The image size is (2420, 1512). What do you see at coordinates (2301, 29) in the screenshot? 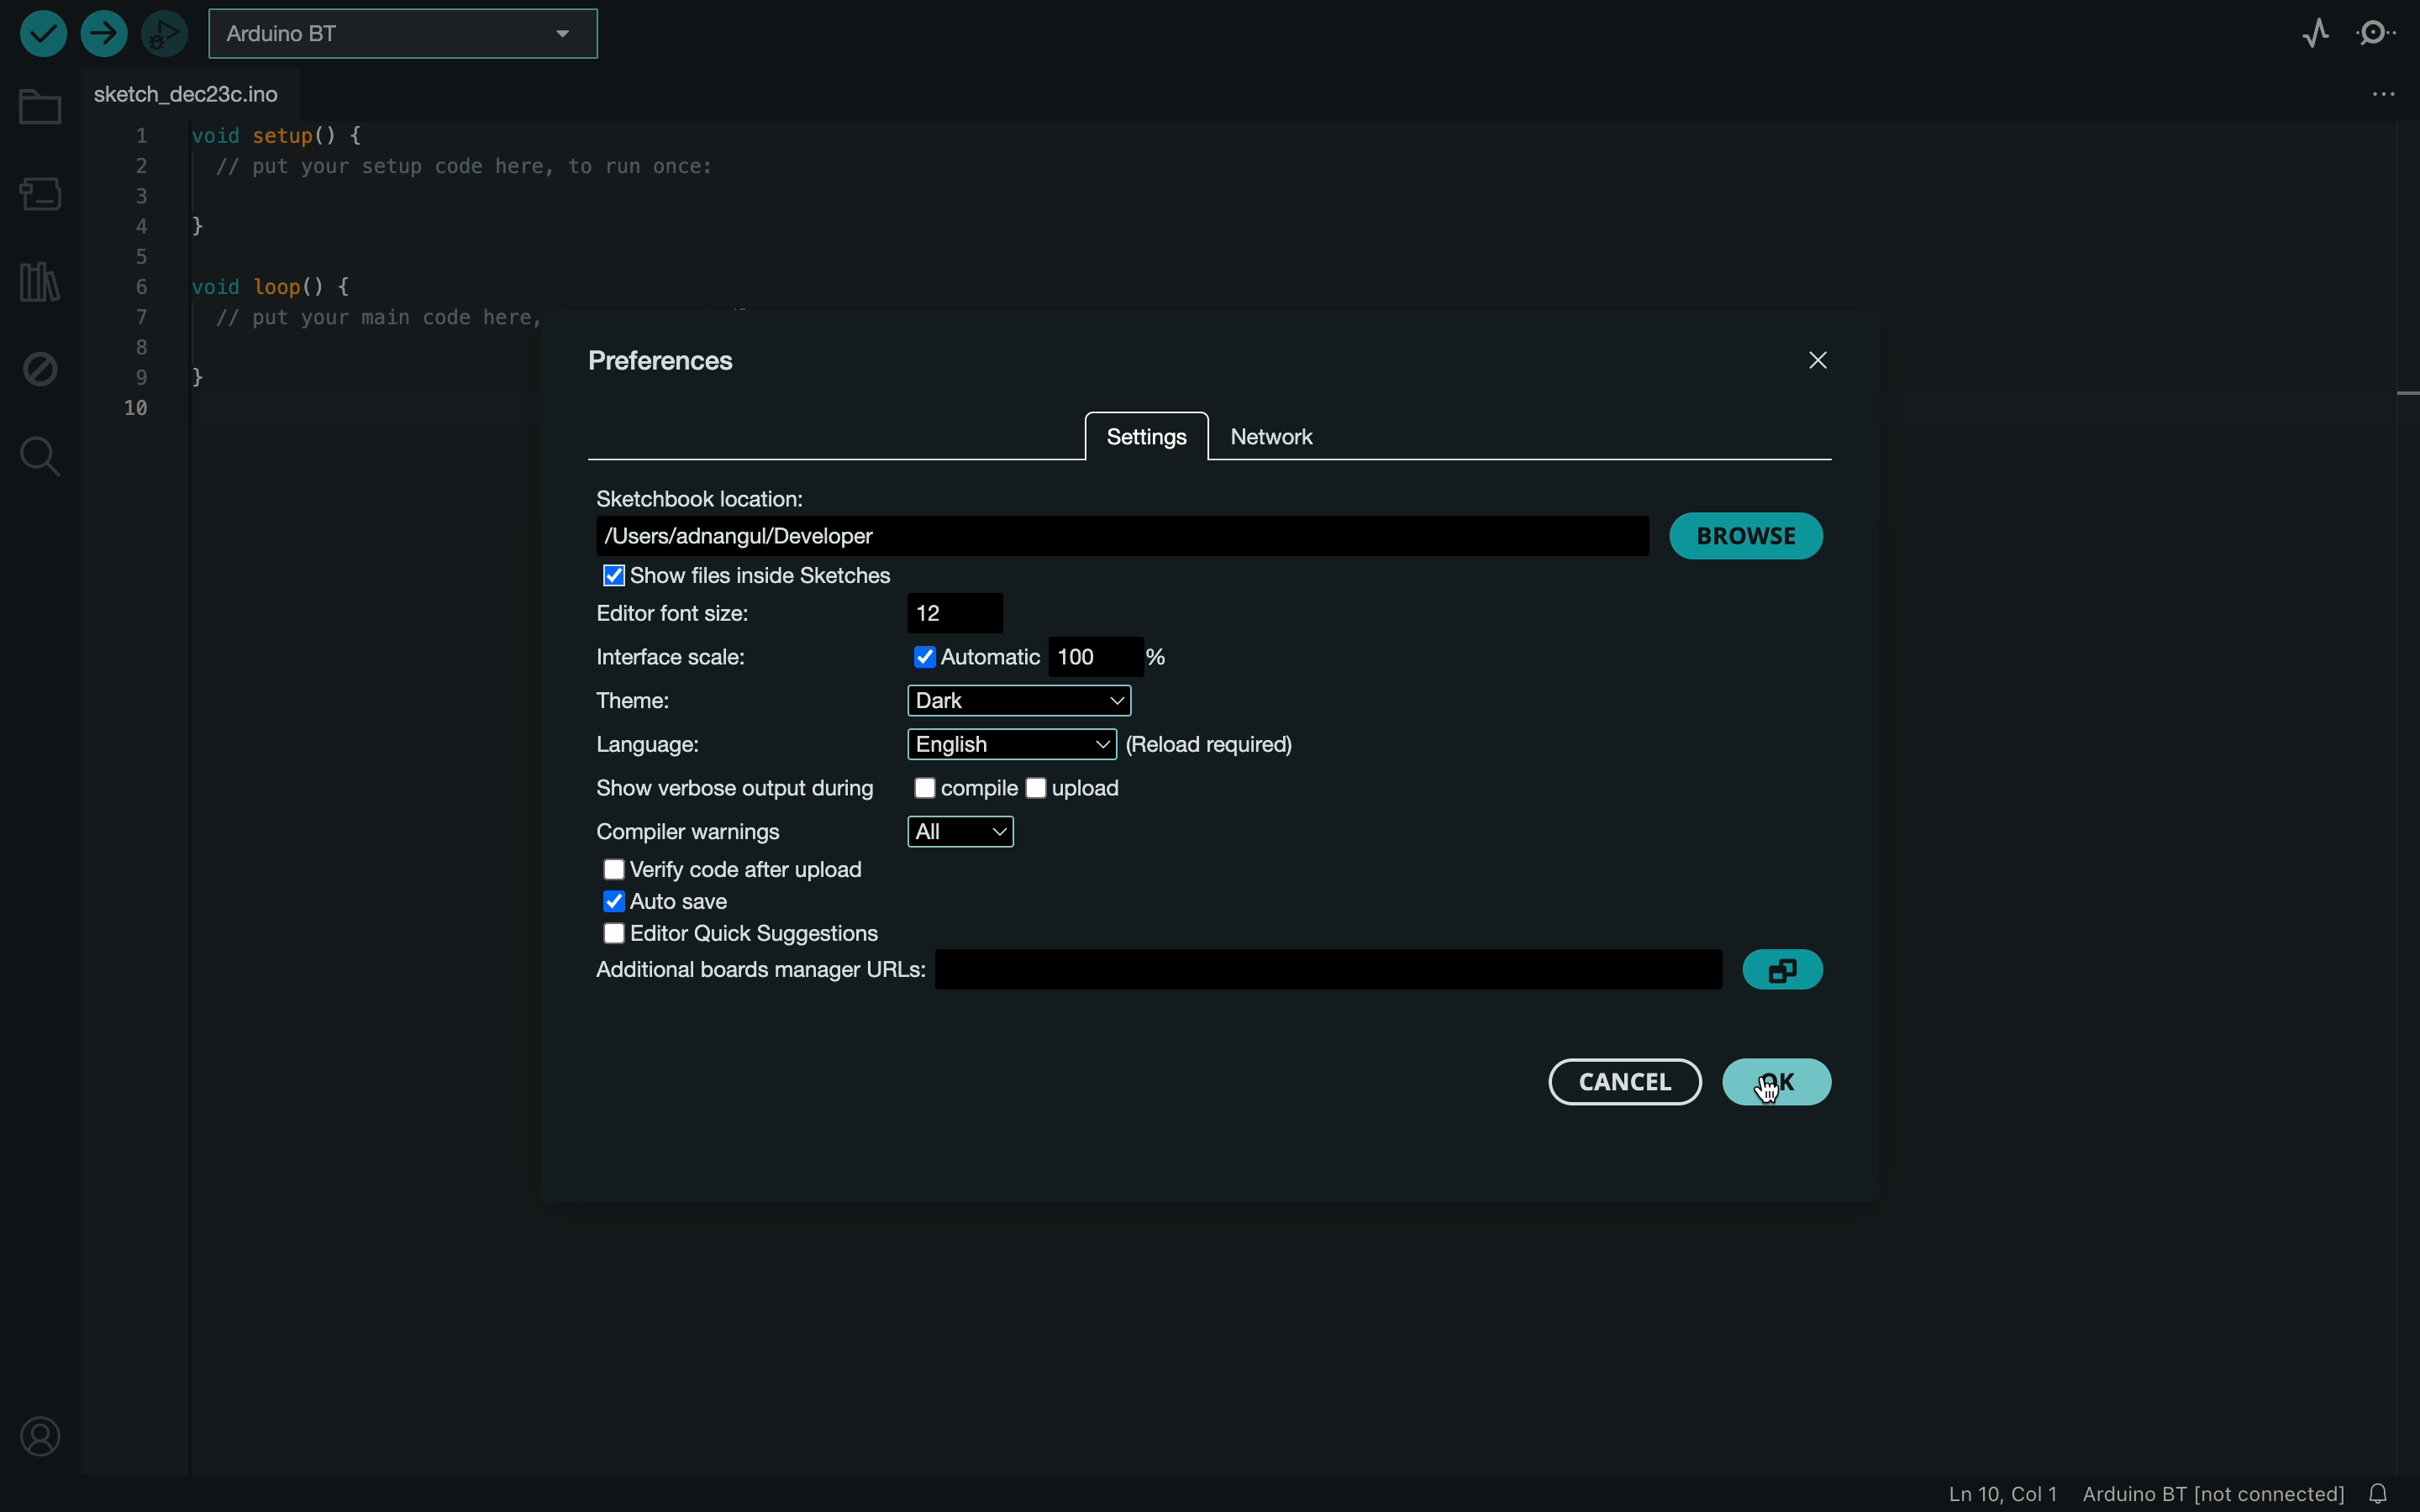
I see `serial plotter` at bounding box center [2301, 29].